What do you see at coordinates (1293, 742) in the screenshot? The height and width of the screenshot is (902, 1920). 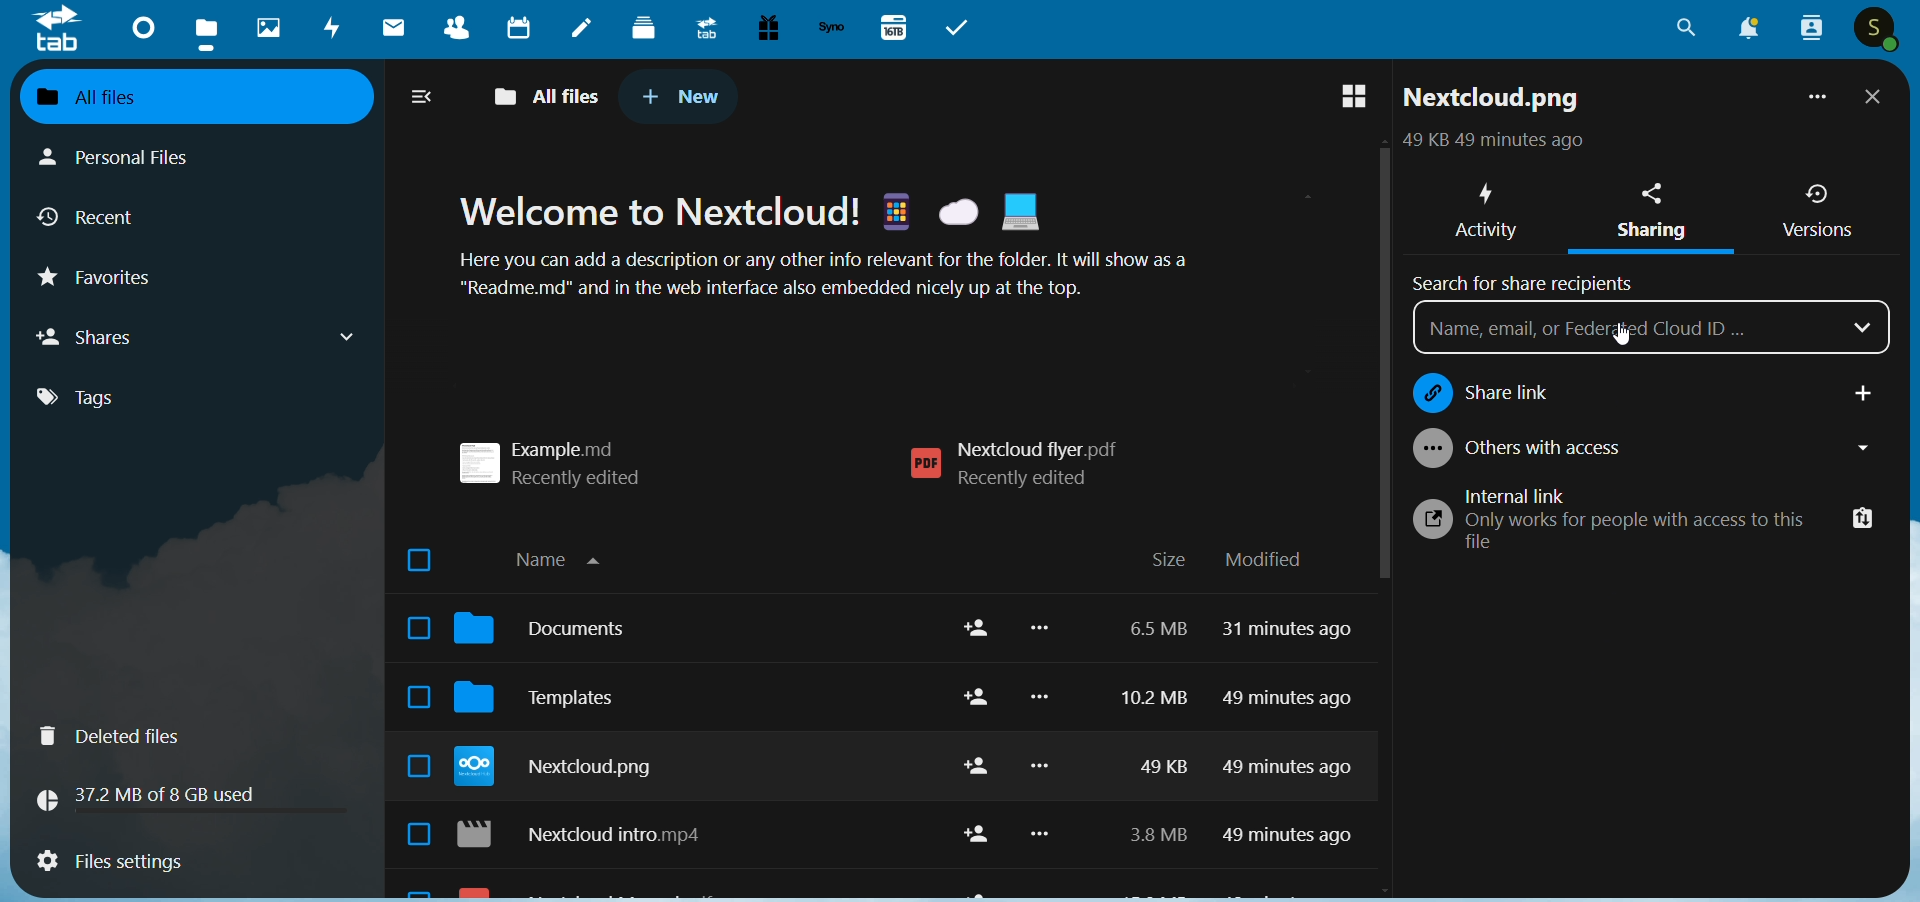 I see `modified time` at bounding box center [1293, 742].